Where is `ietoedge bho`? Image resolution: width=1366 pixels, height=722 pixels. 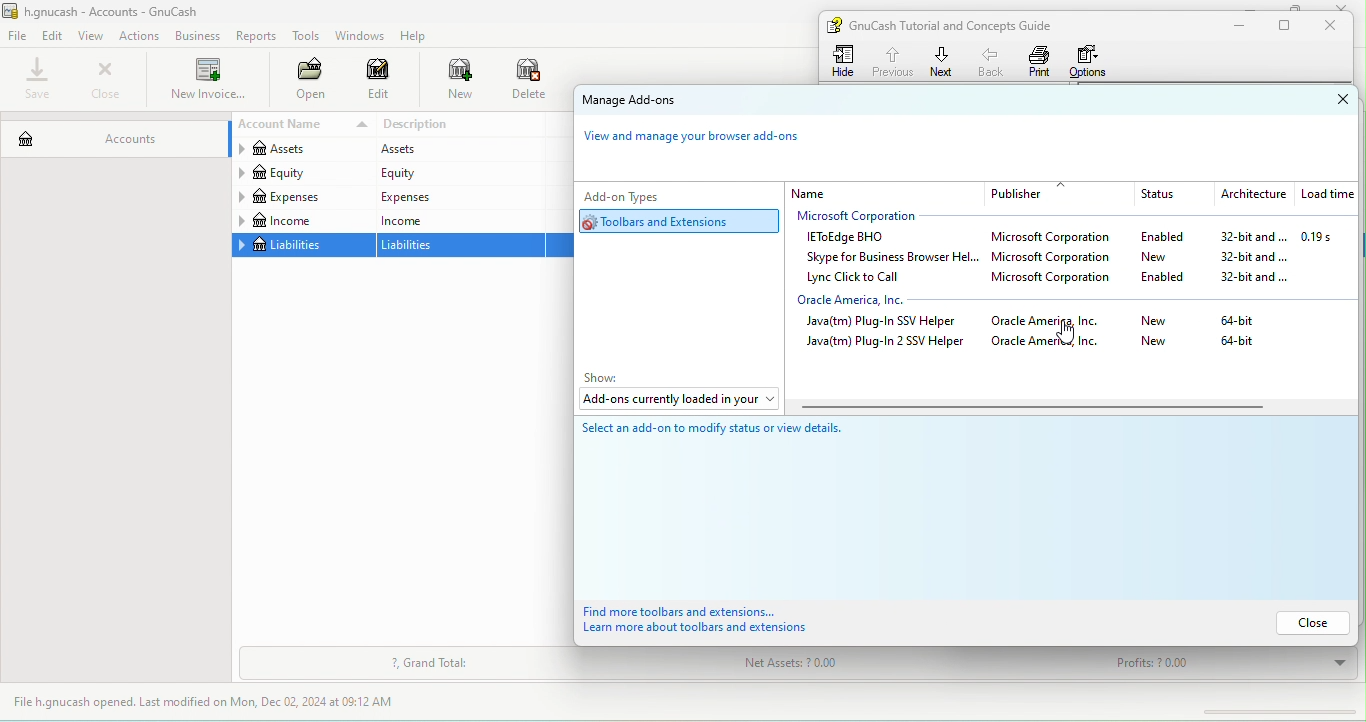
ietoedge bho is located at coordinates (850, 238).